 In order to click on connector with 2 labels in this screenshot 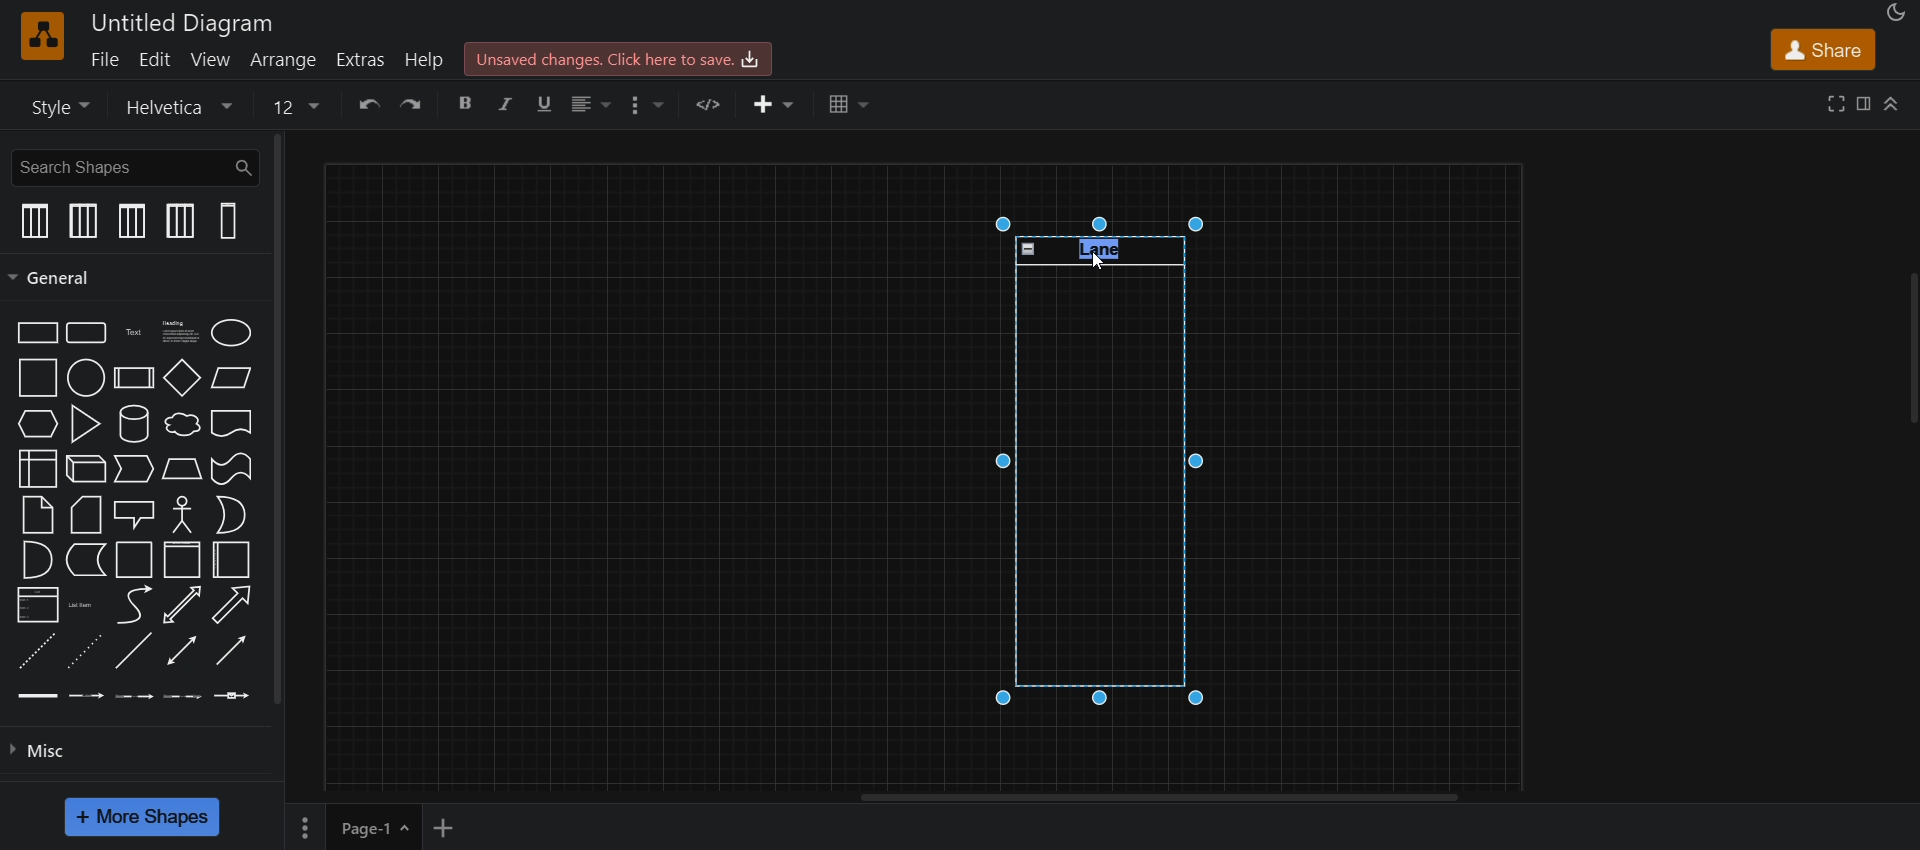, I will do `click(136, 696)`.